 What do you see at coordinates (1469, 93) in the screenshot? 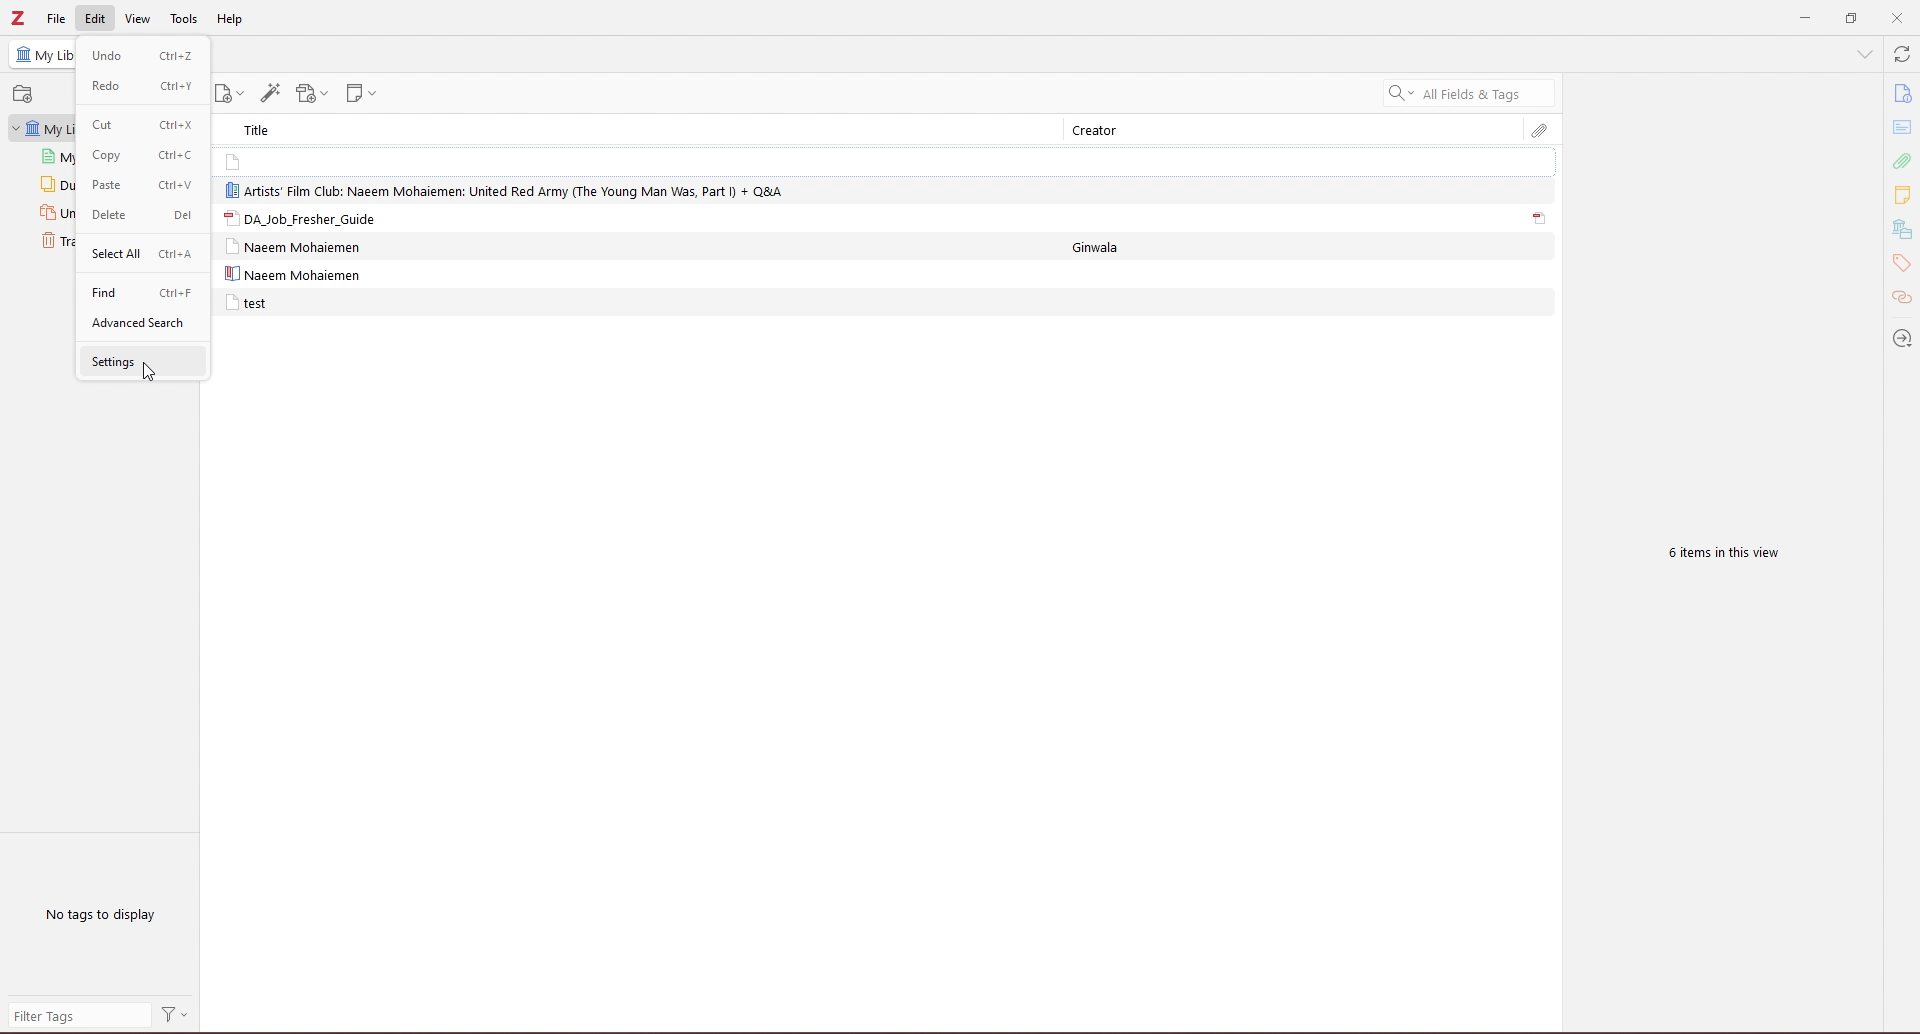
I see `search bar` at bounding box center [1469, 93].